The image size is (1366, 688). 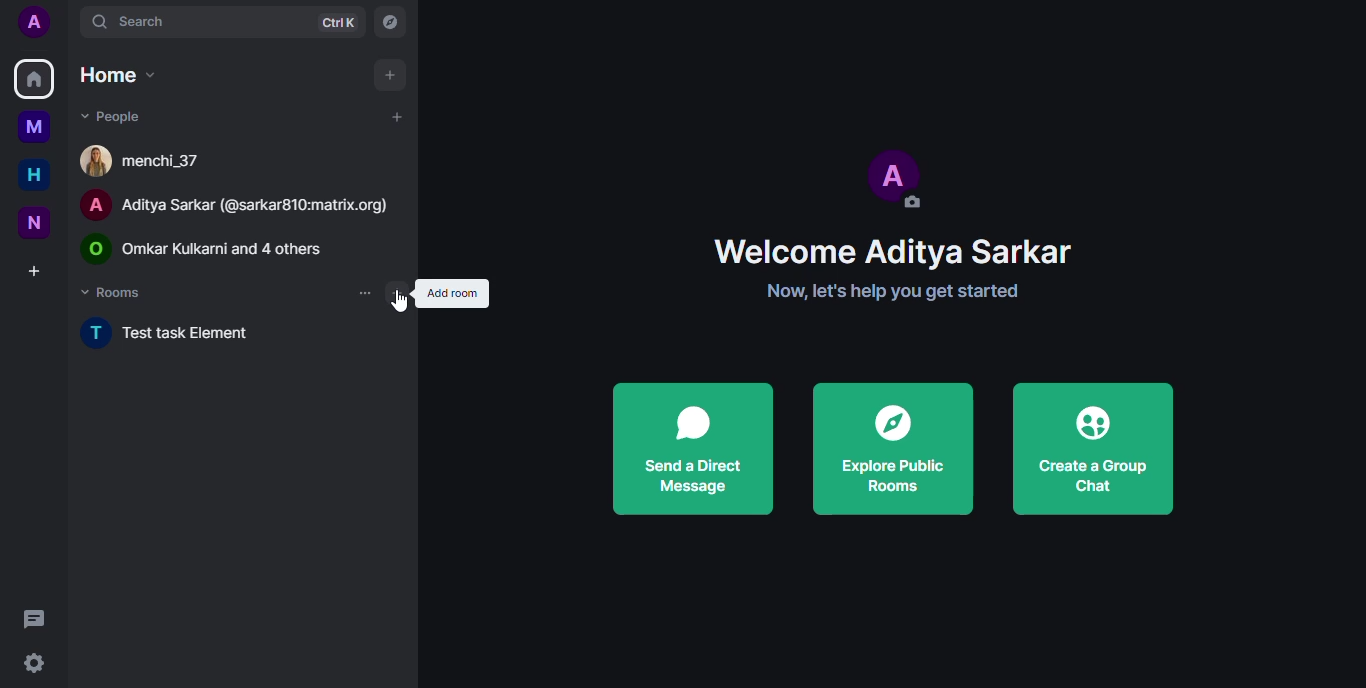 I want to click on create a space, so click(x=34, y=270).